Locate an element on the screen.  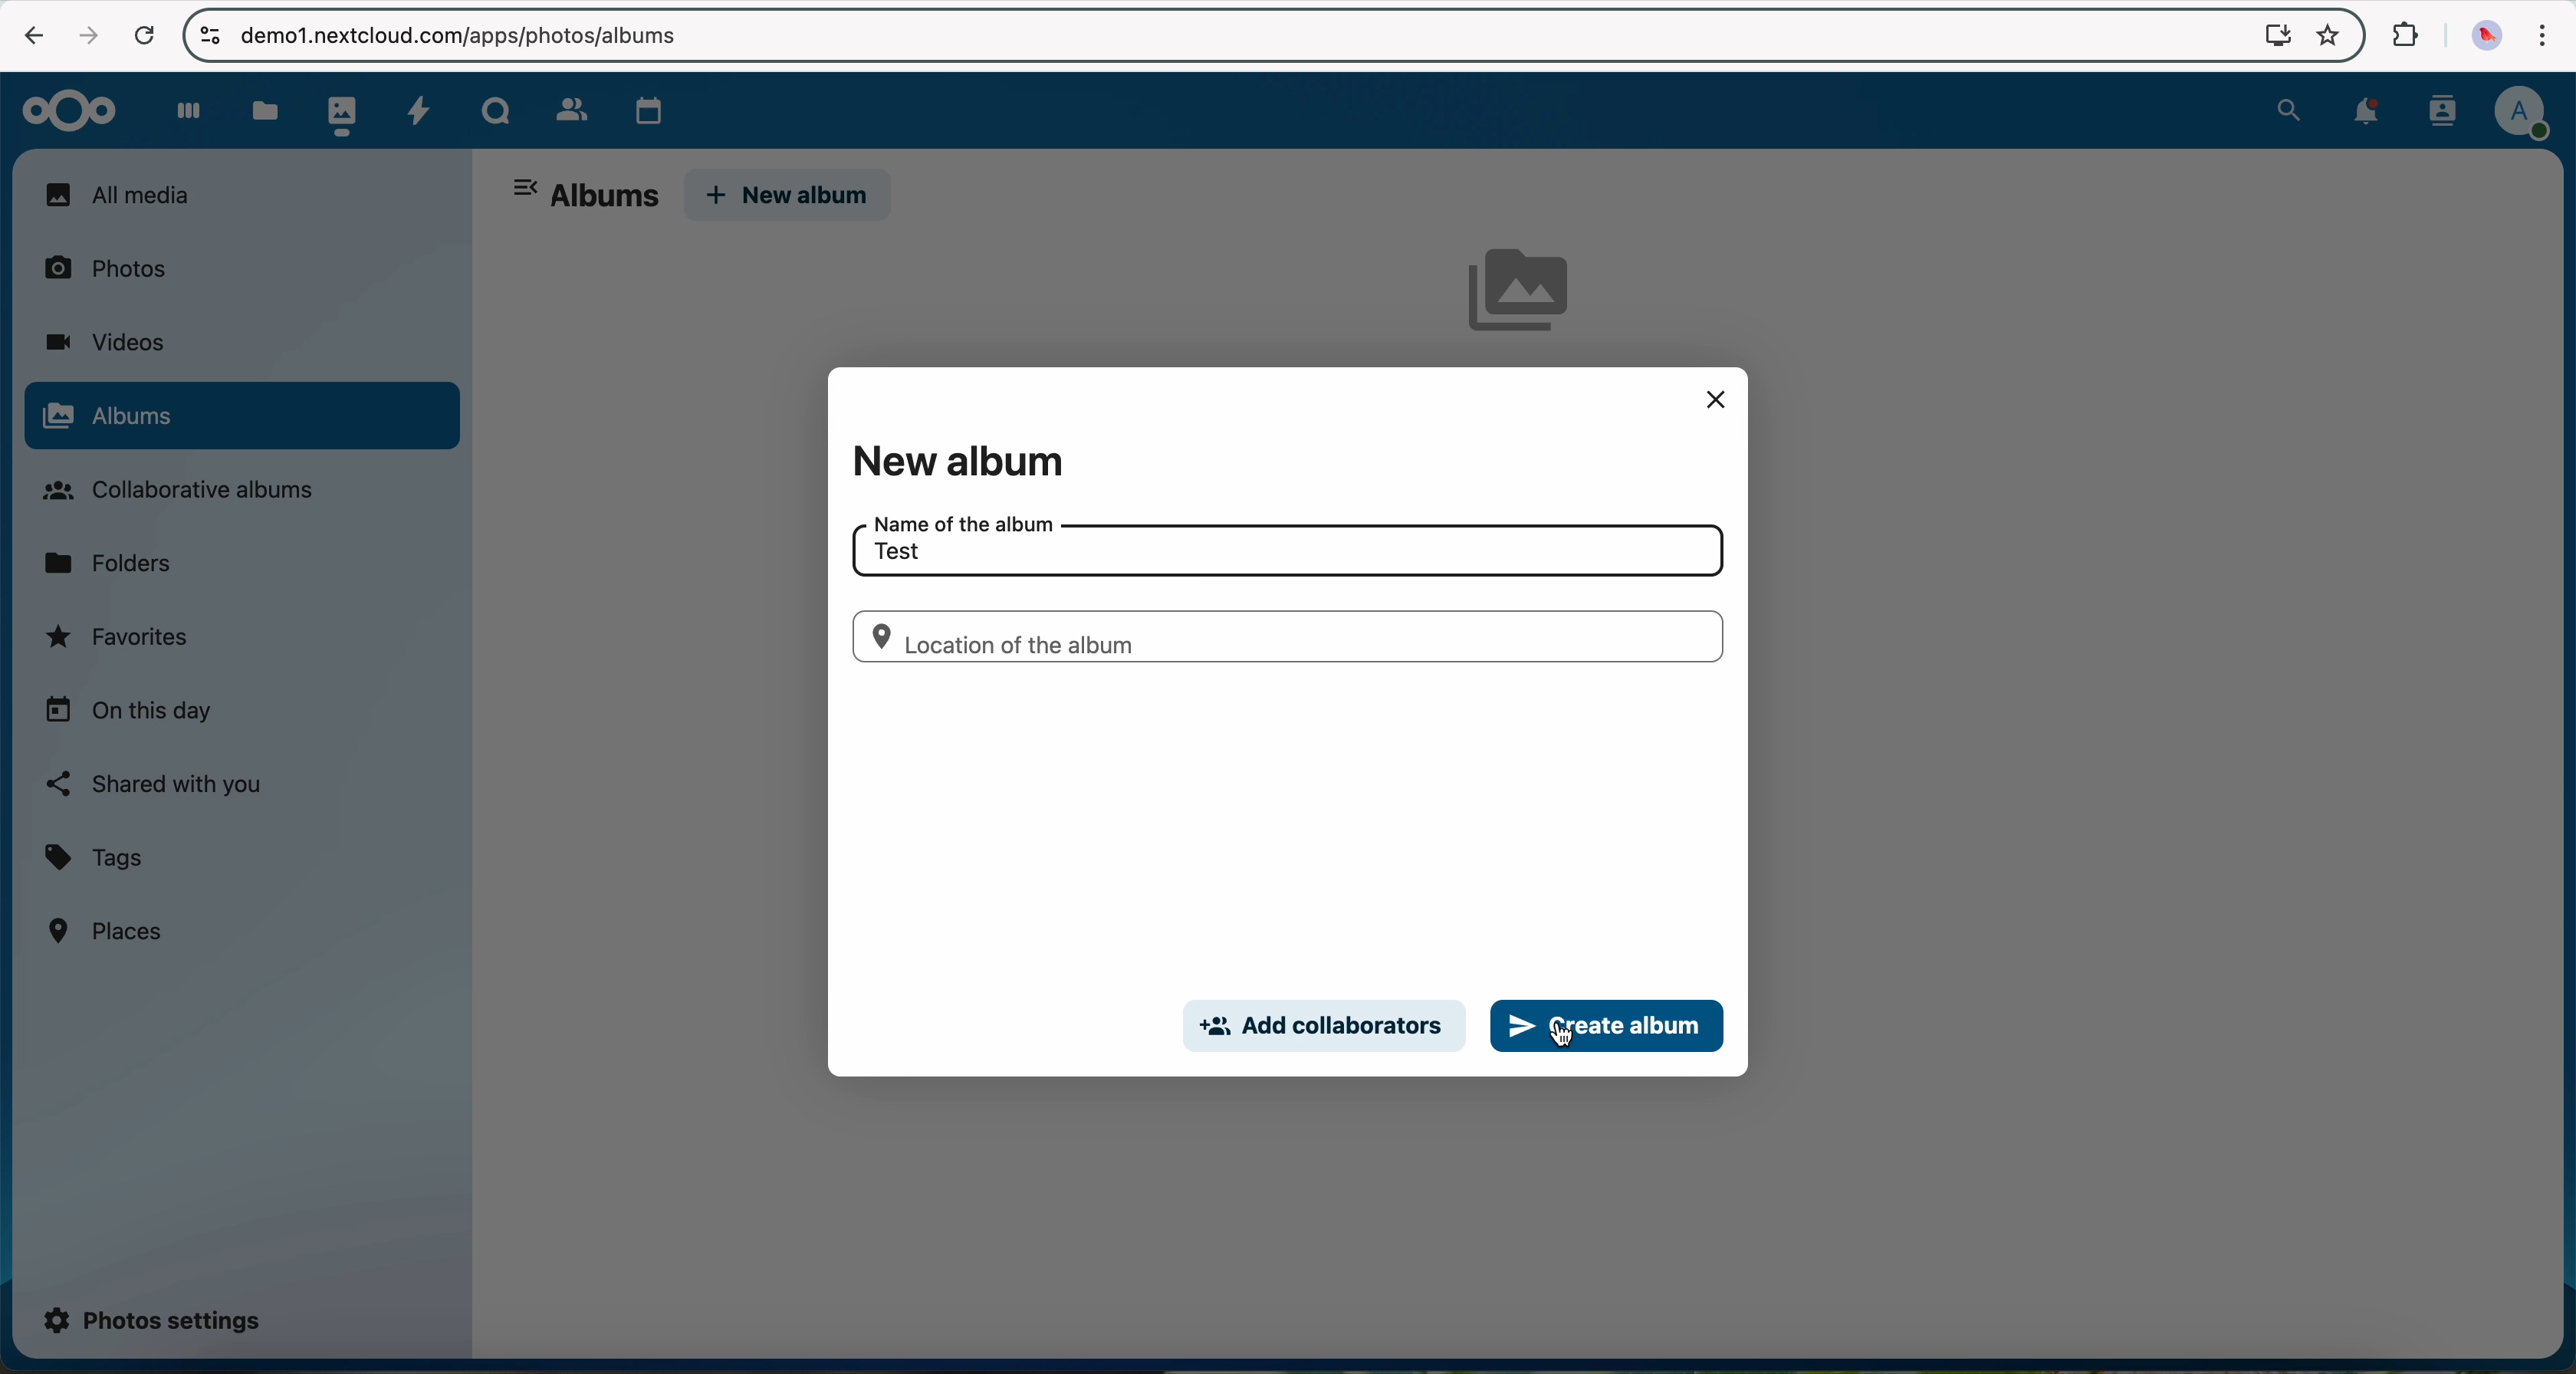
all media is located at coordinates (240, 194).